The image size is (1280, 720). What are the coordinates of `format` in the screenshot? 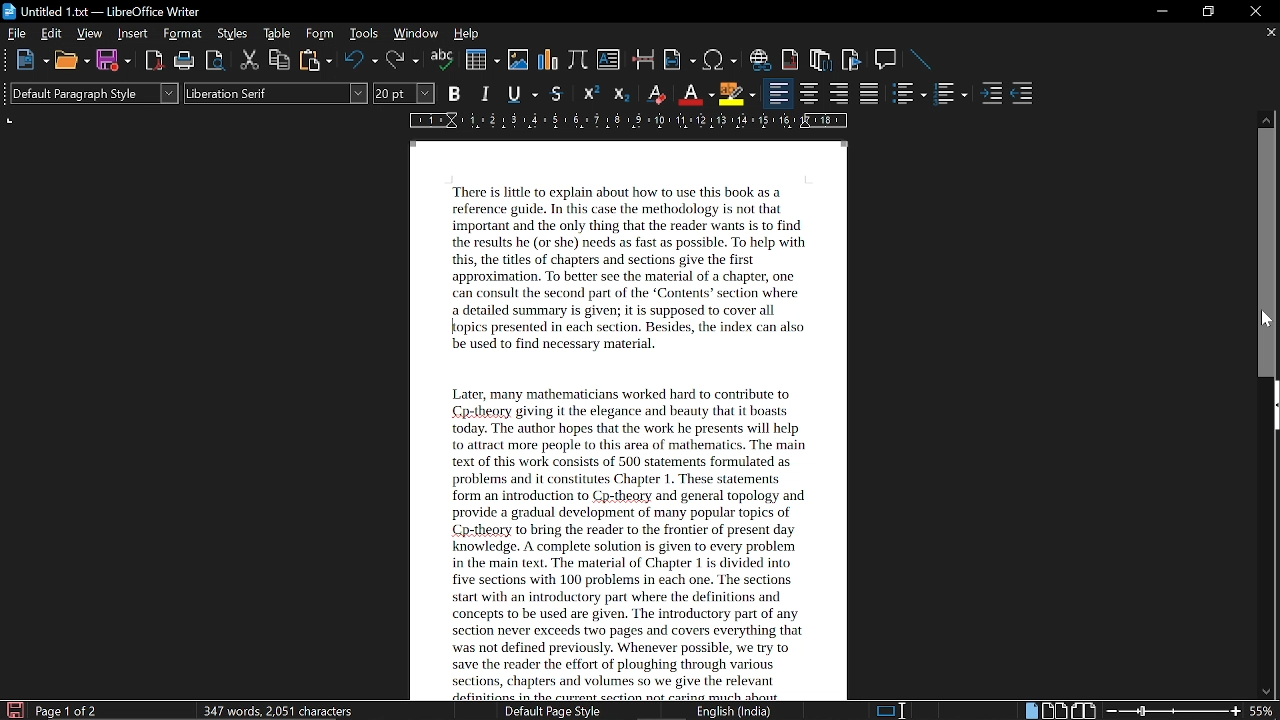 It's located at (183, 34).